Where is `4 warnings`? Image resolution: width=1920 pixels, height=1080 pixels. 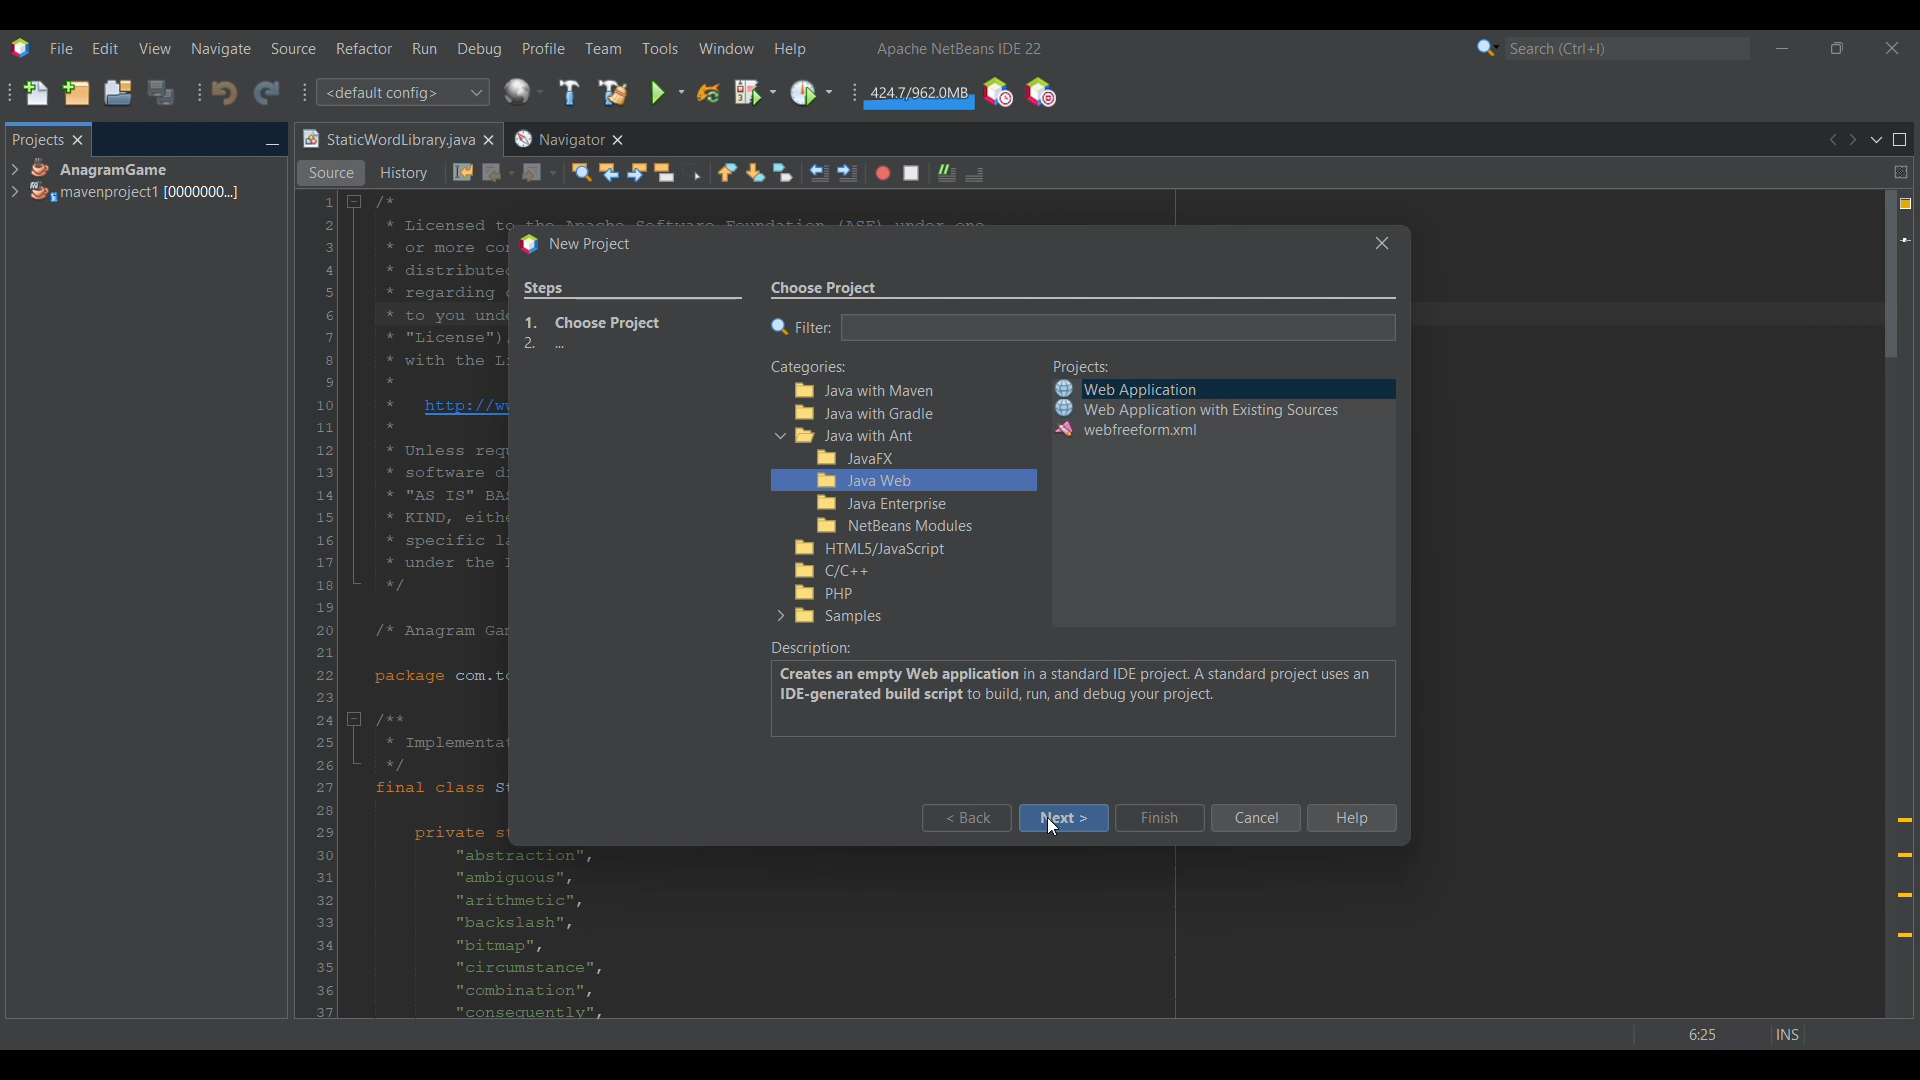
4 warnings is located at coordinates (1906, 204).